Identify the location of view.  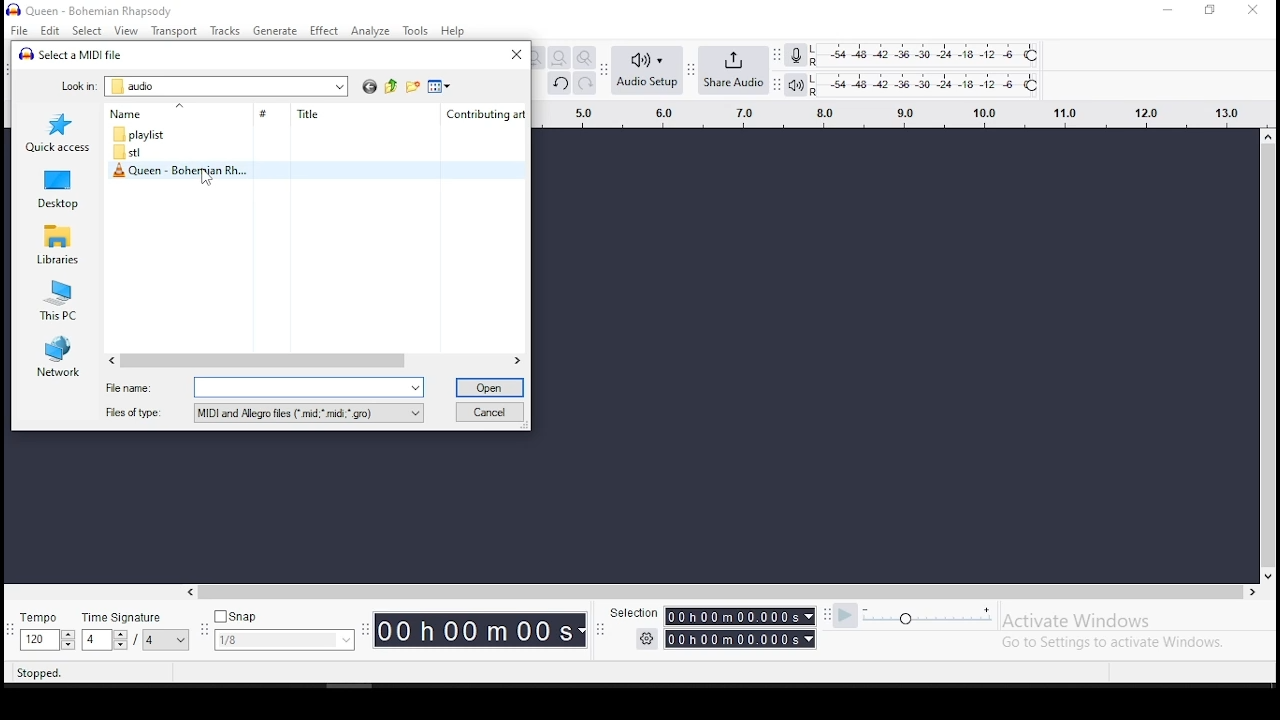
(438, 85).